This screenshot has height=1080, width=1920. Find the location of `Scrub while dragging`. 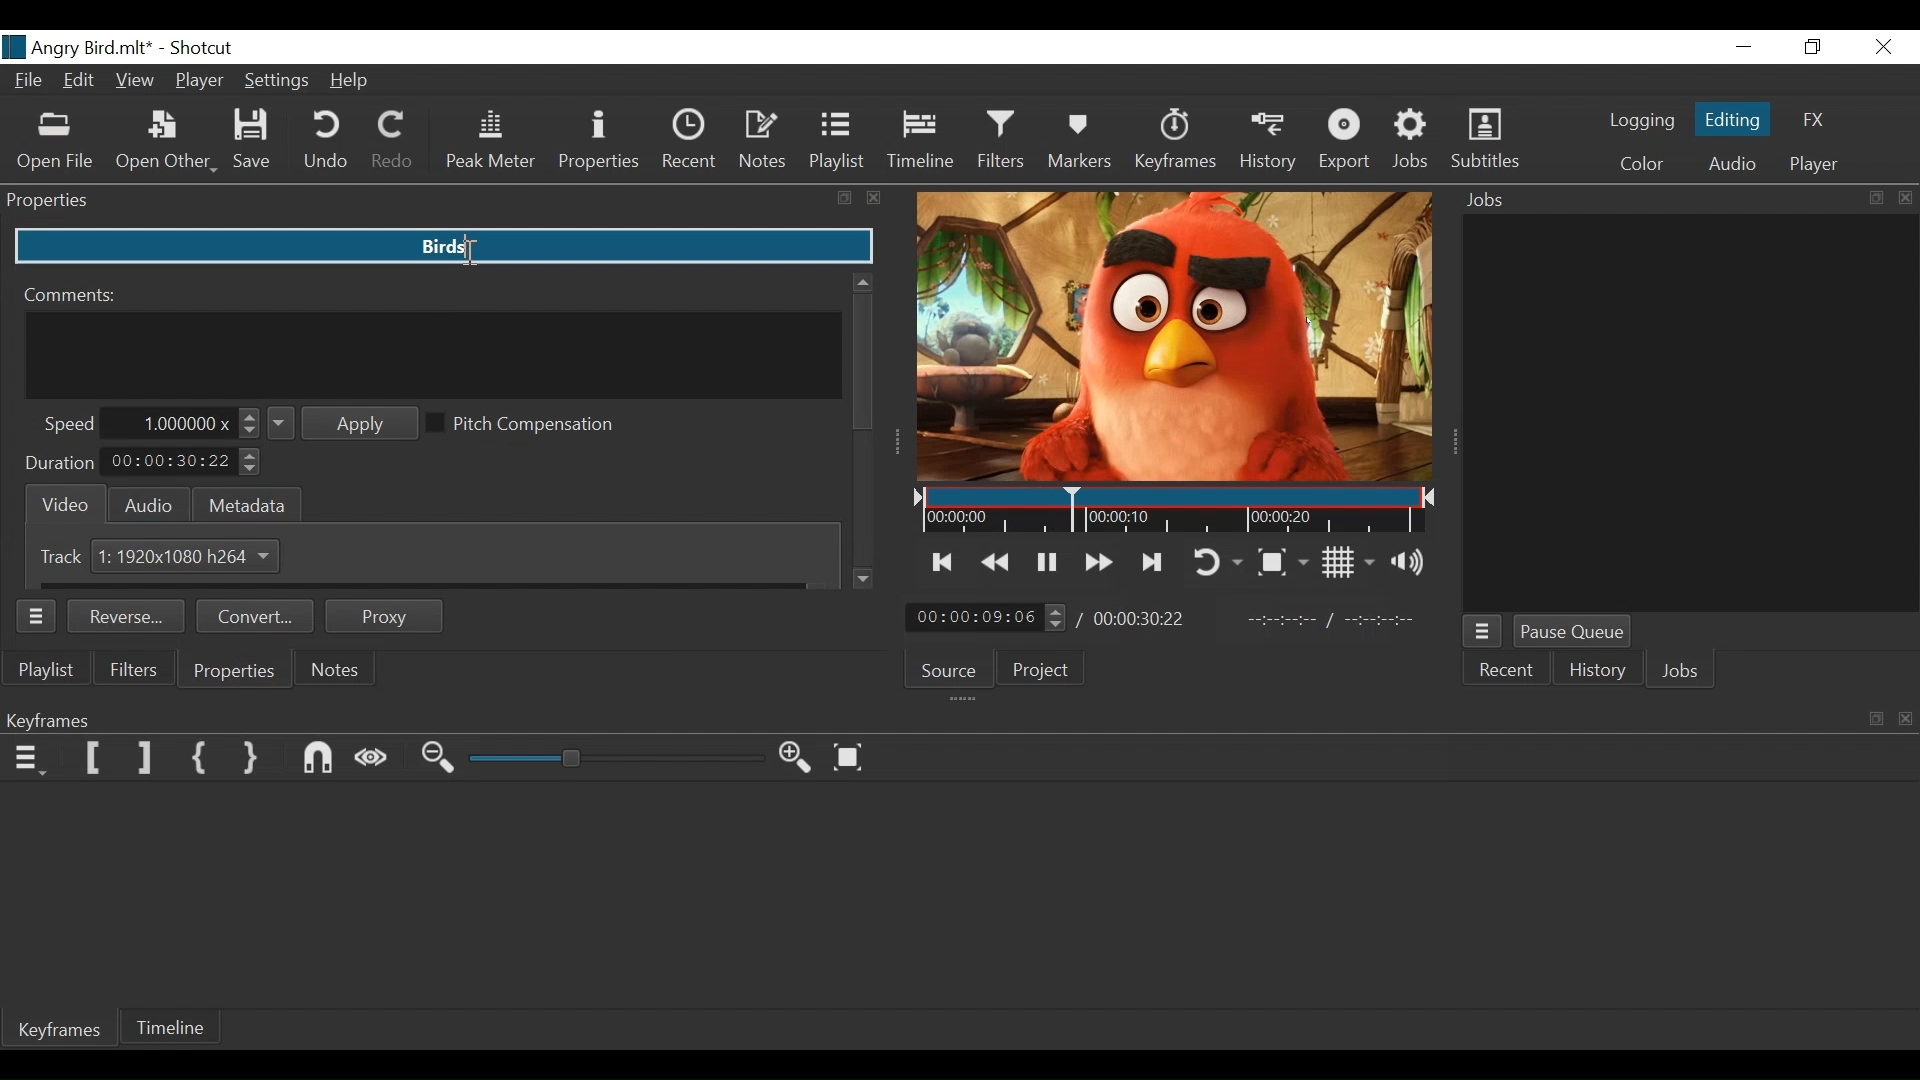

Scrub while dragging is located at coordinates (376, 758).